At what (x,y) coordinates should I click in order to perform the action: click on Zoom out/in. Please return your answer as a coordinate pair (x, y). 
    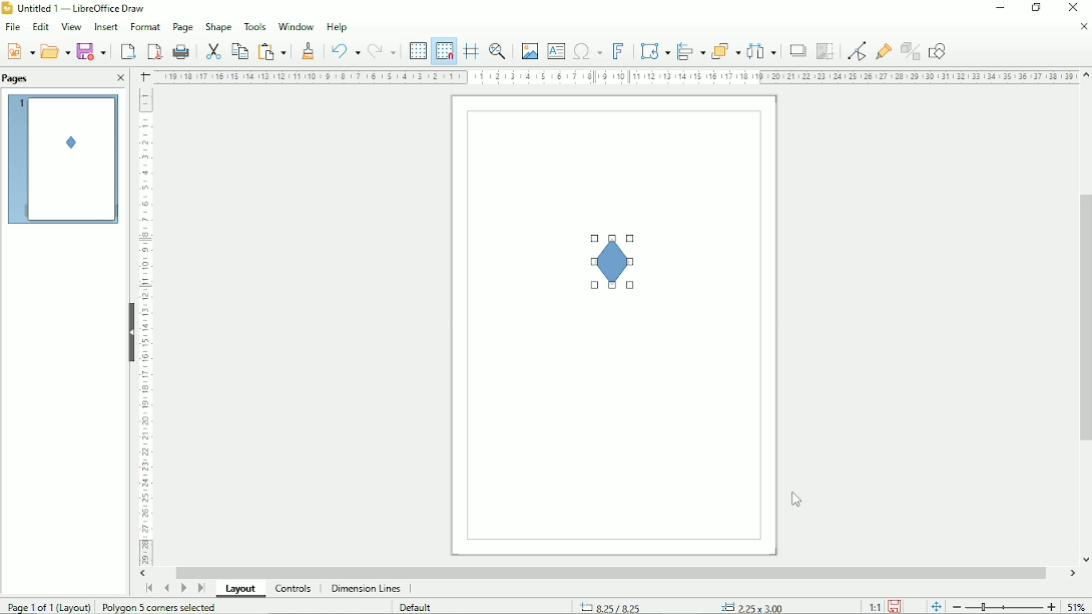
    Looking at the image, I should click on (1003, 605).